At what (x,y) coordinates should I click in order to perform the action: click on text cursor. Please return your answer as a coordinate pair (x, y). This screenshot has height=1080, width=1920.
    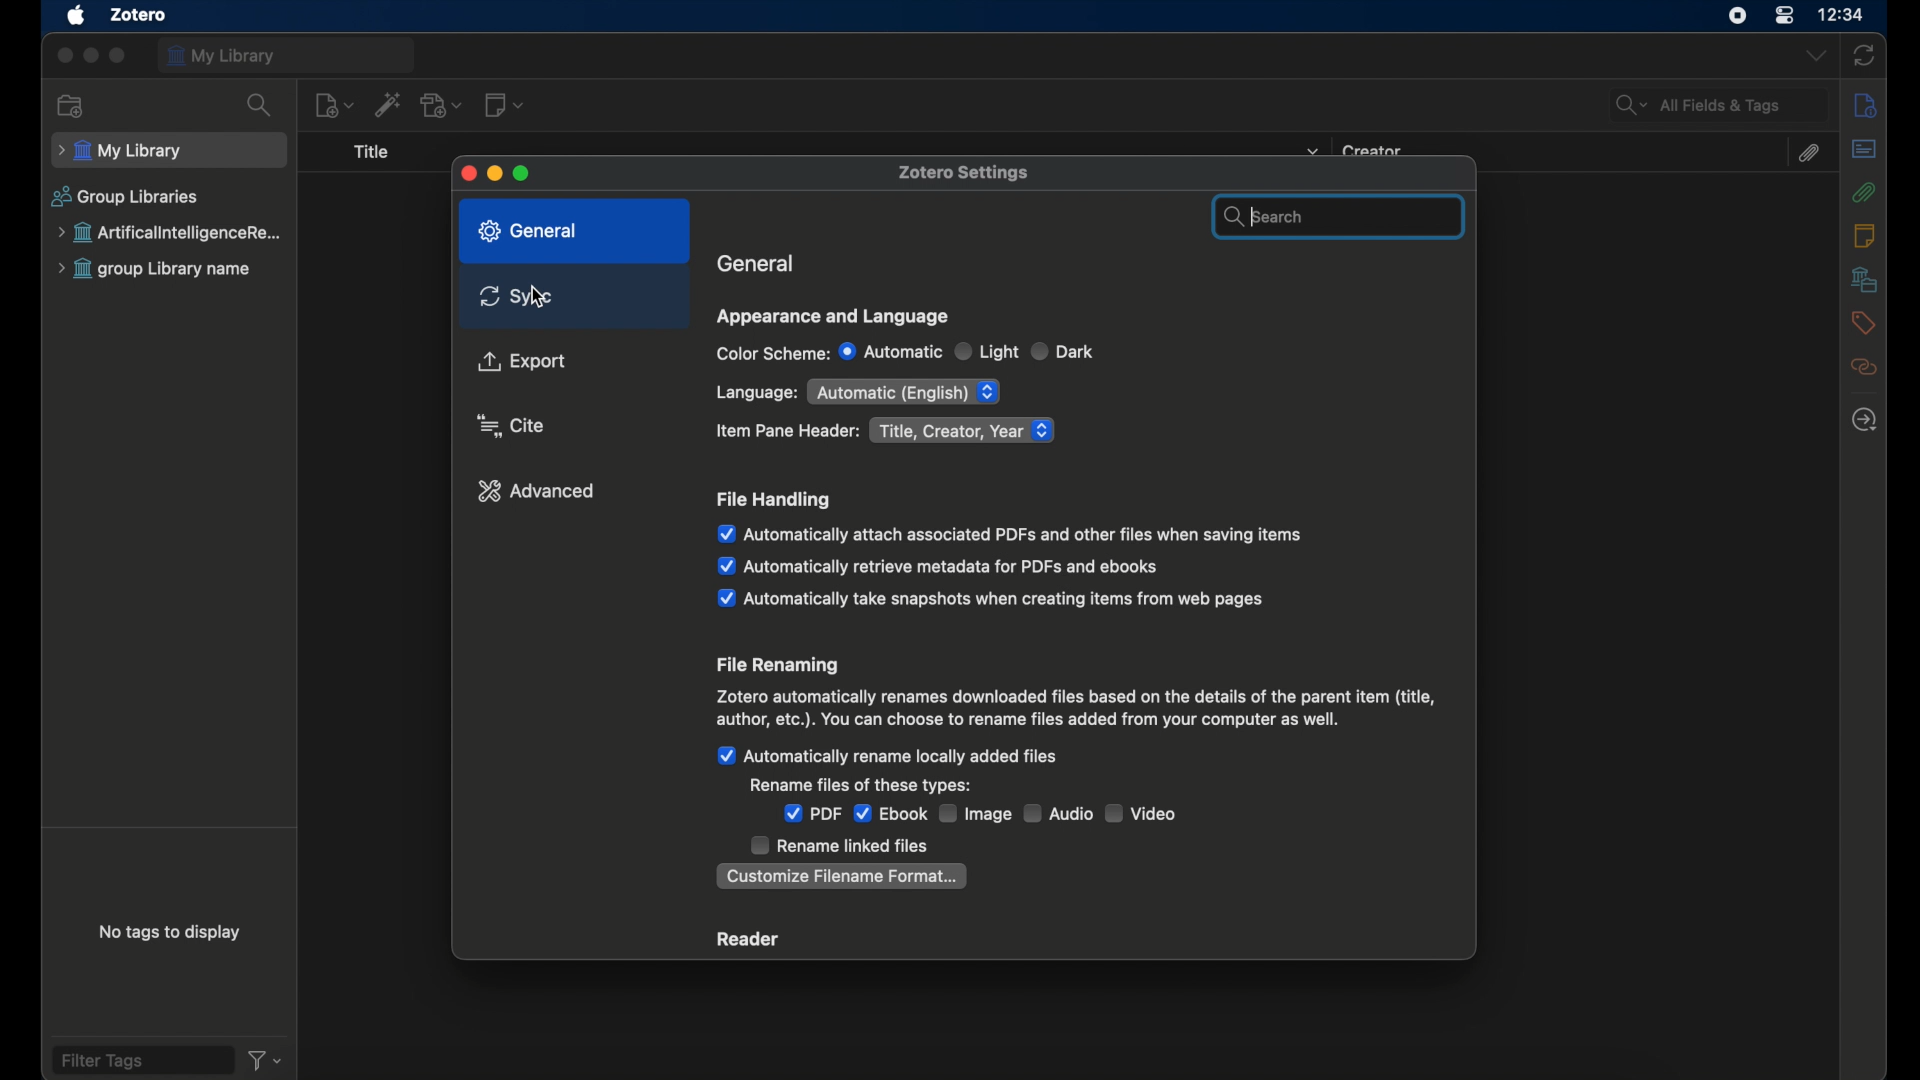
    Looking at the image, I should click on (1248, 221).